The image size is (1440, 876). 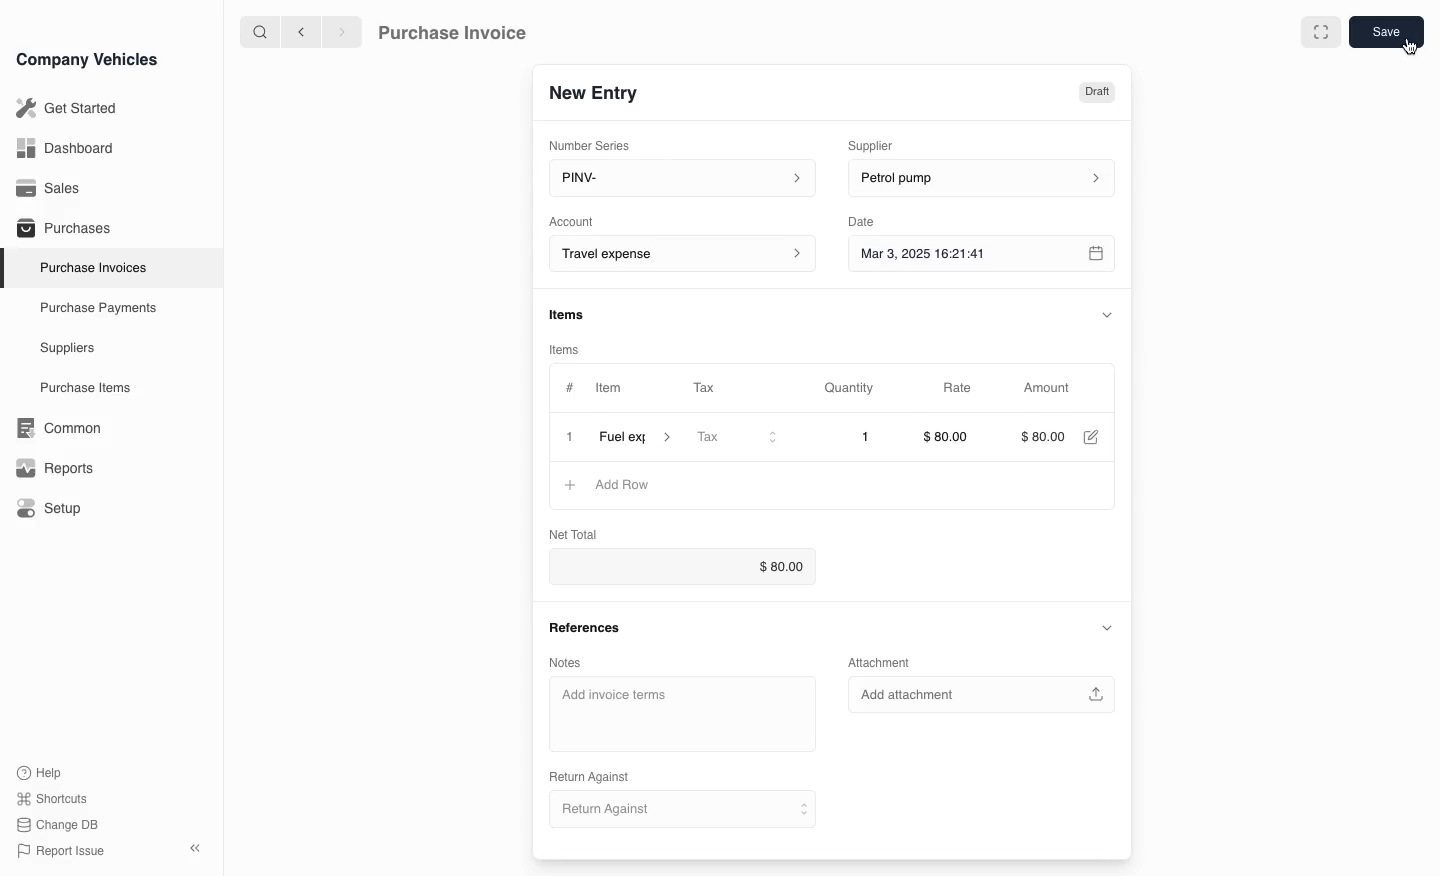 What do you see at coordinates (569, 316) in the screenshot?
I see `items` at bounding box center [569, 316].